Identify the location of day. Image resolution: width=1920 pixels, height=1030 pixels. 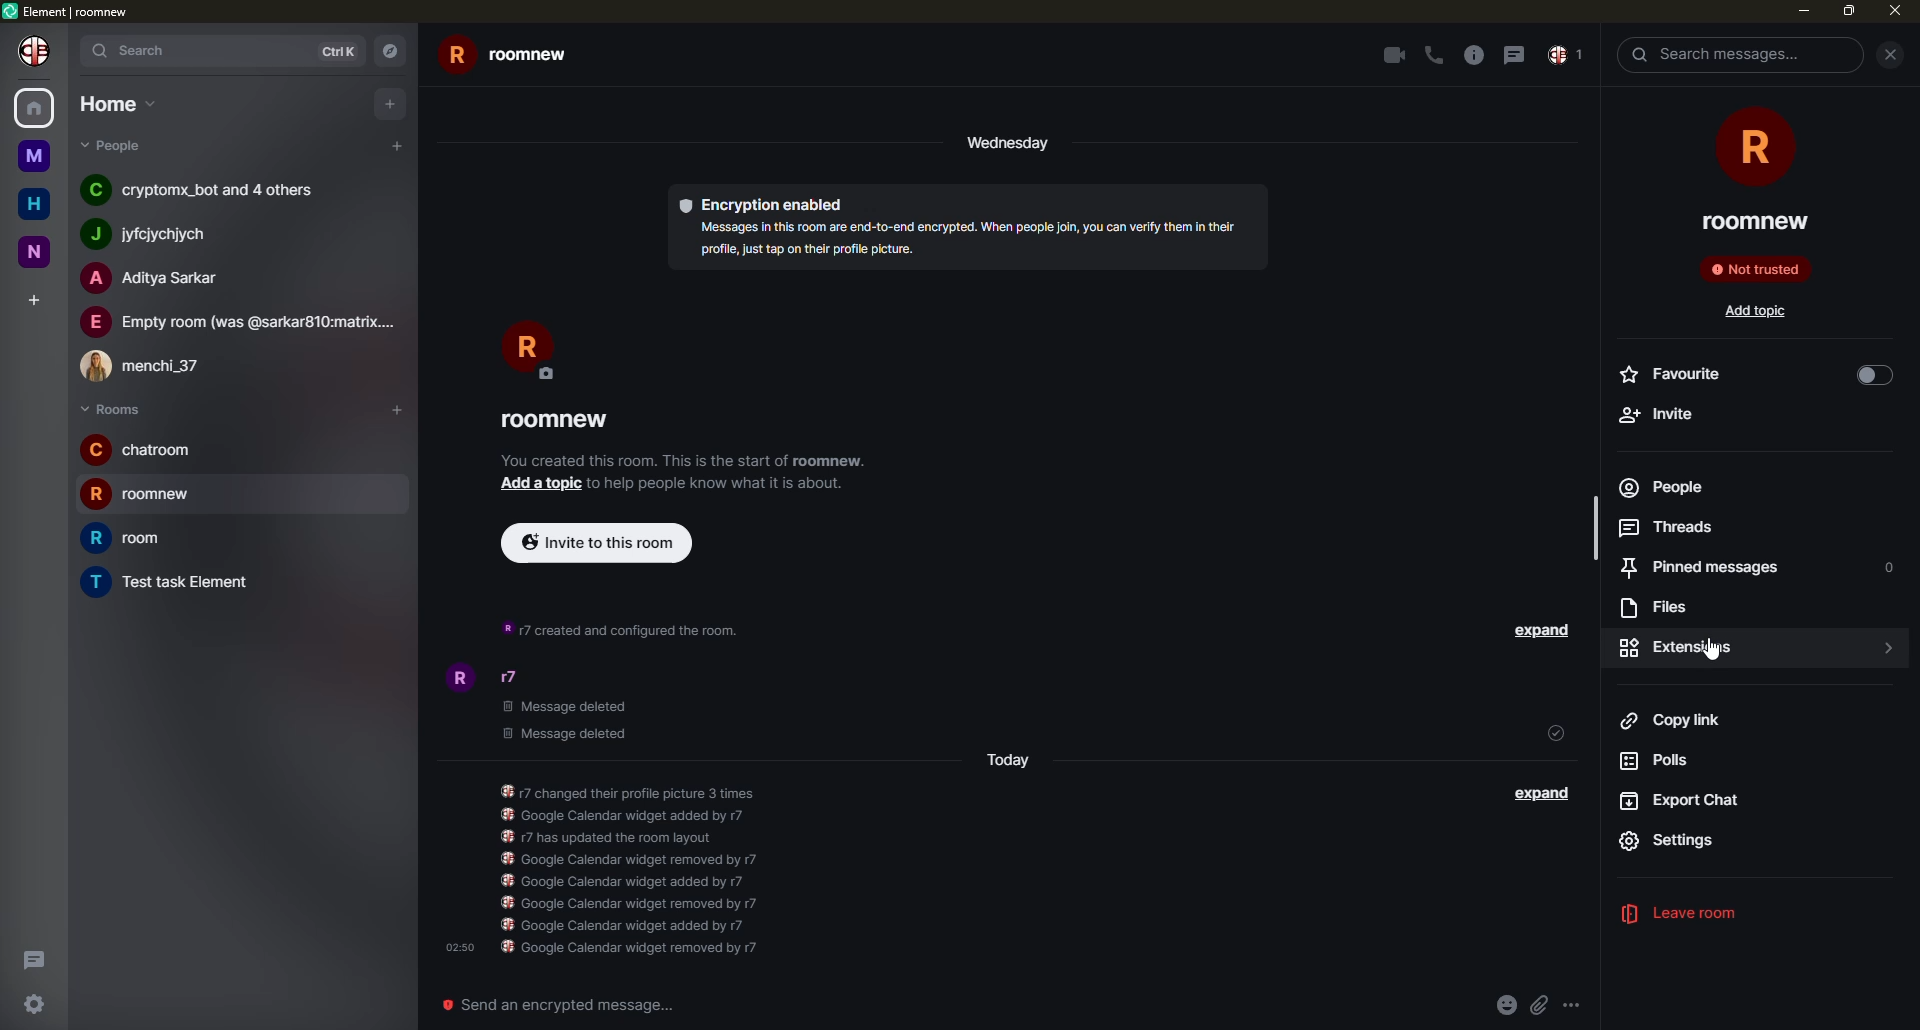
(1000, 141).